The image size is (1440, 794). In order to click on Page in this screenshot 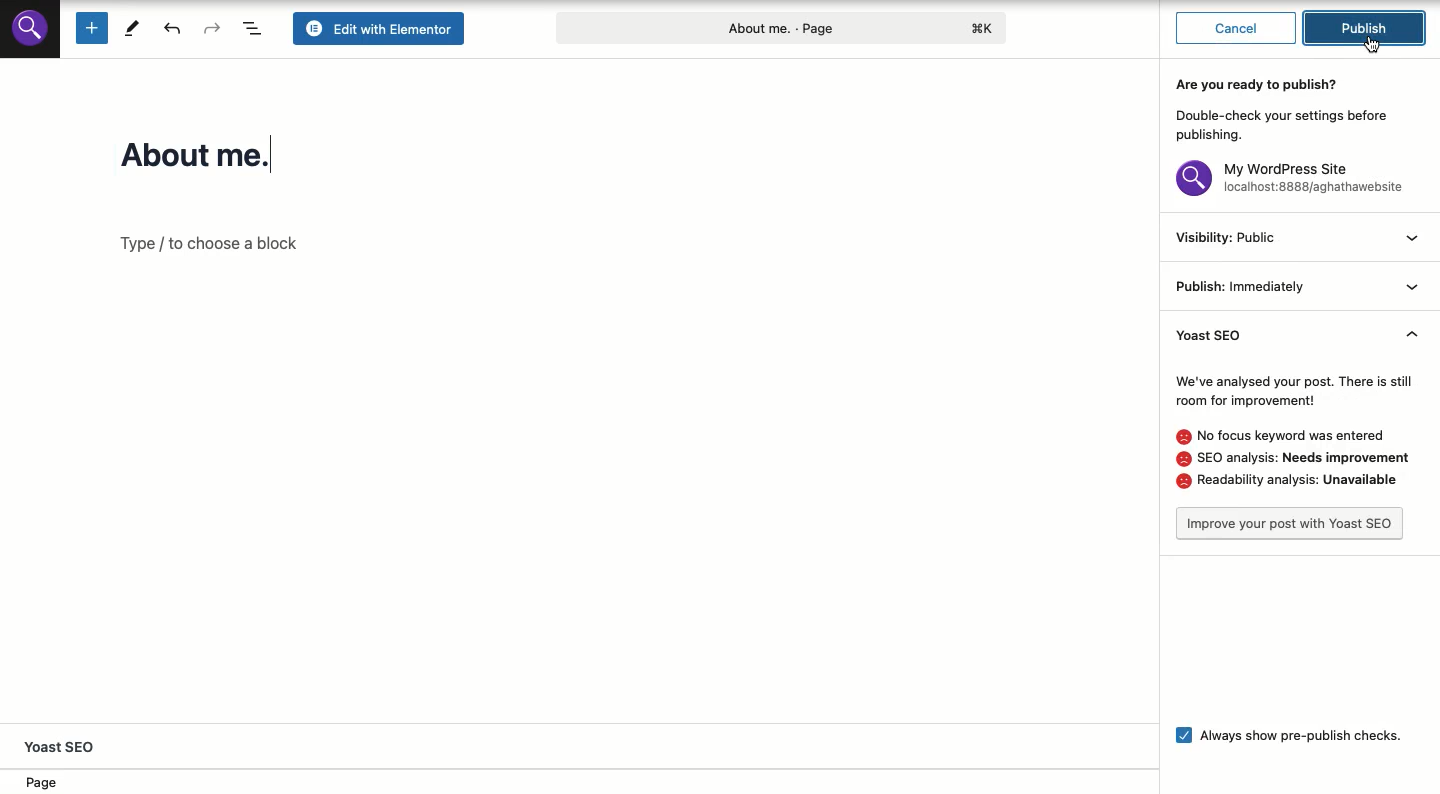, I will do `click(50, 783)`.